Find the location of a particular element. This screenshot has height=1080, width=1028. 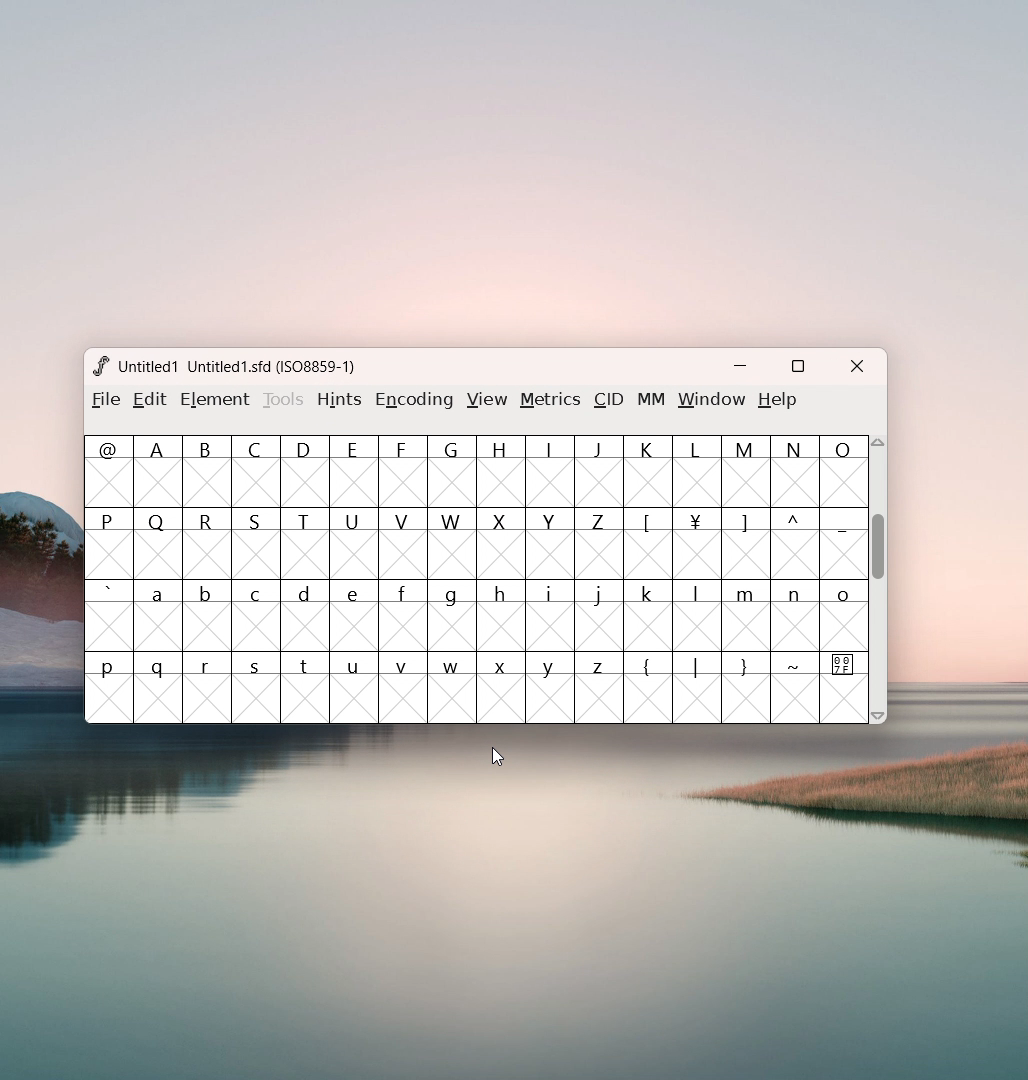

| is located at coordinates (698, 687).